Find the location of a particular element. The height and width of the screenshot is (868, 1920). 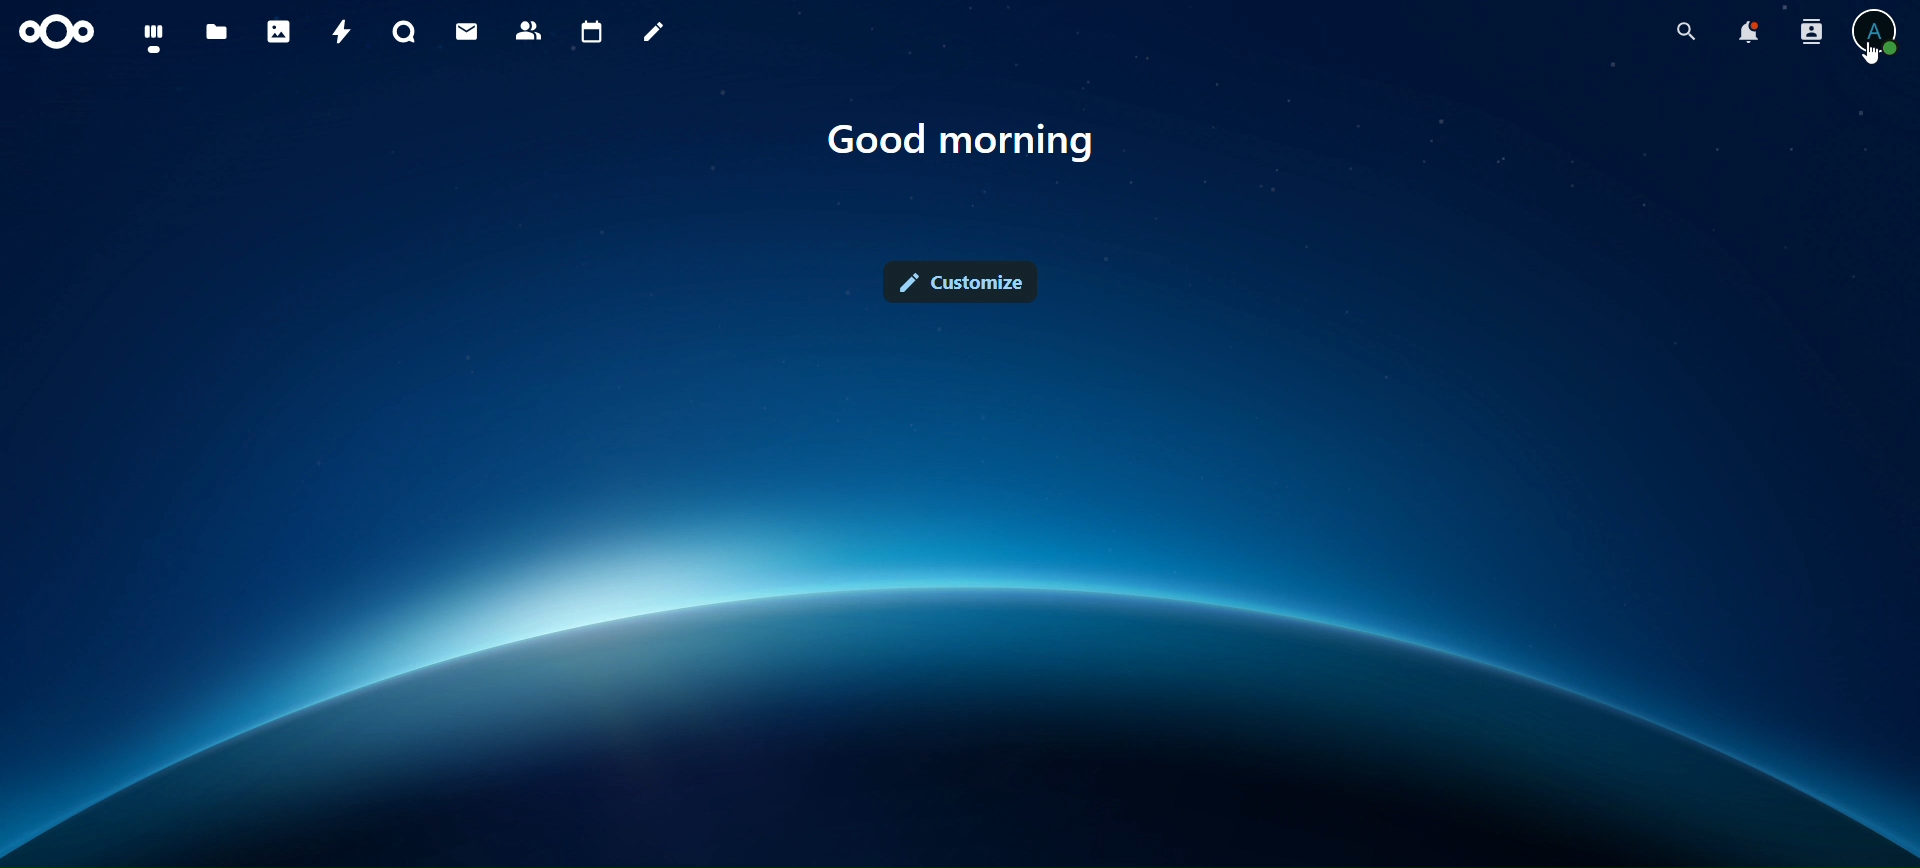

activity is located at coordinates (342, 28).